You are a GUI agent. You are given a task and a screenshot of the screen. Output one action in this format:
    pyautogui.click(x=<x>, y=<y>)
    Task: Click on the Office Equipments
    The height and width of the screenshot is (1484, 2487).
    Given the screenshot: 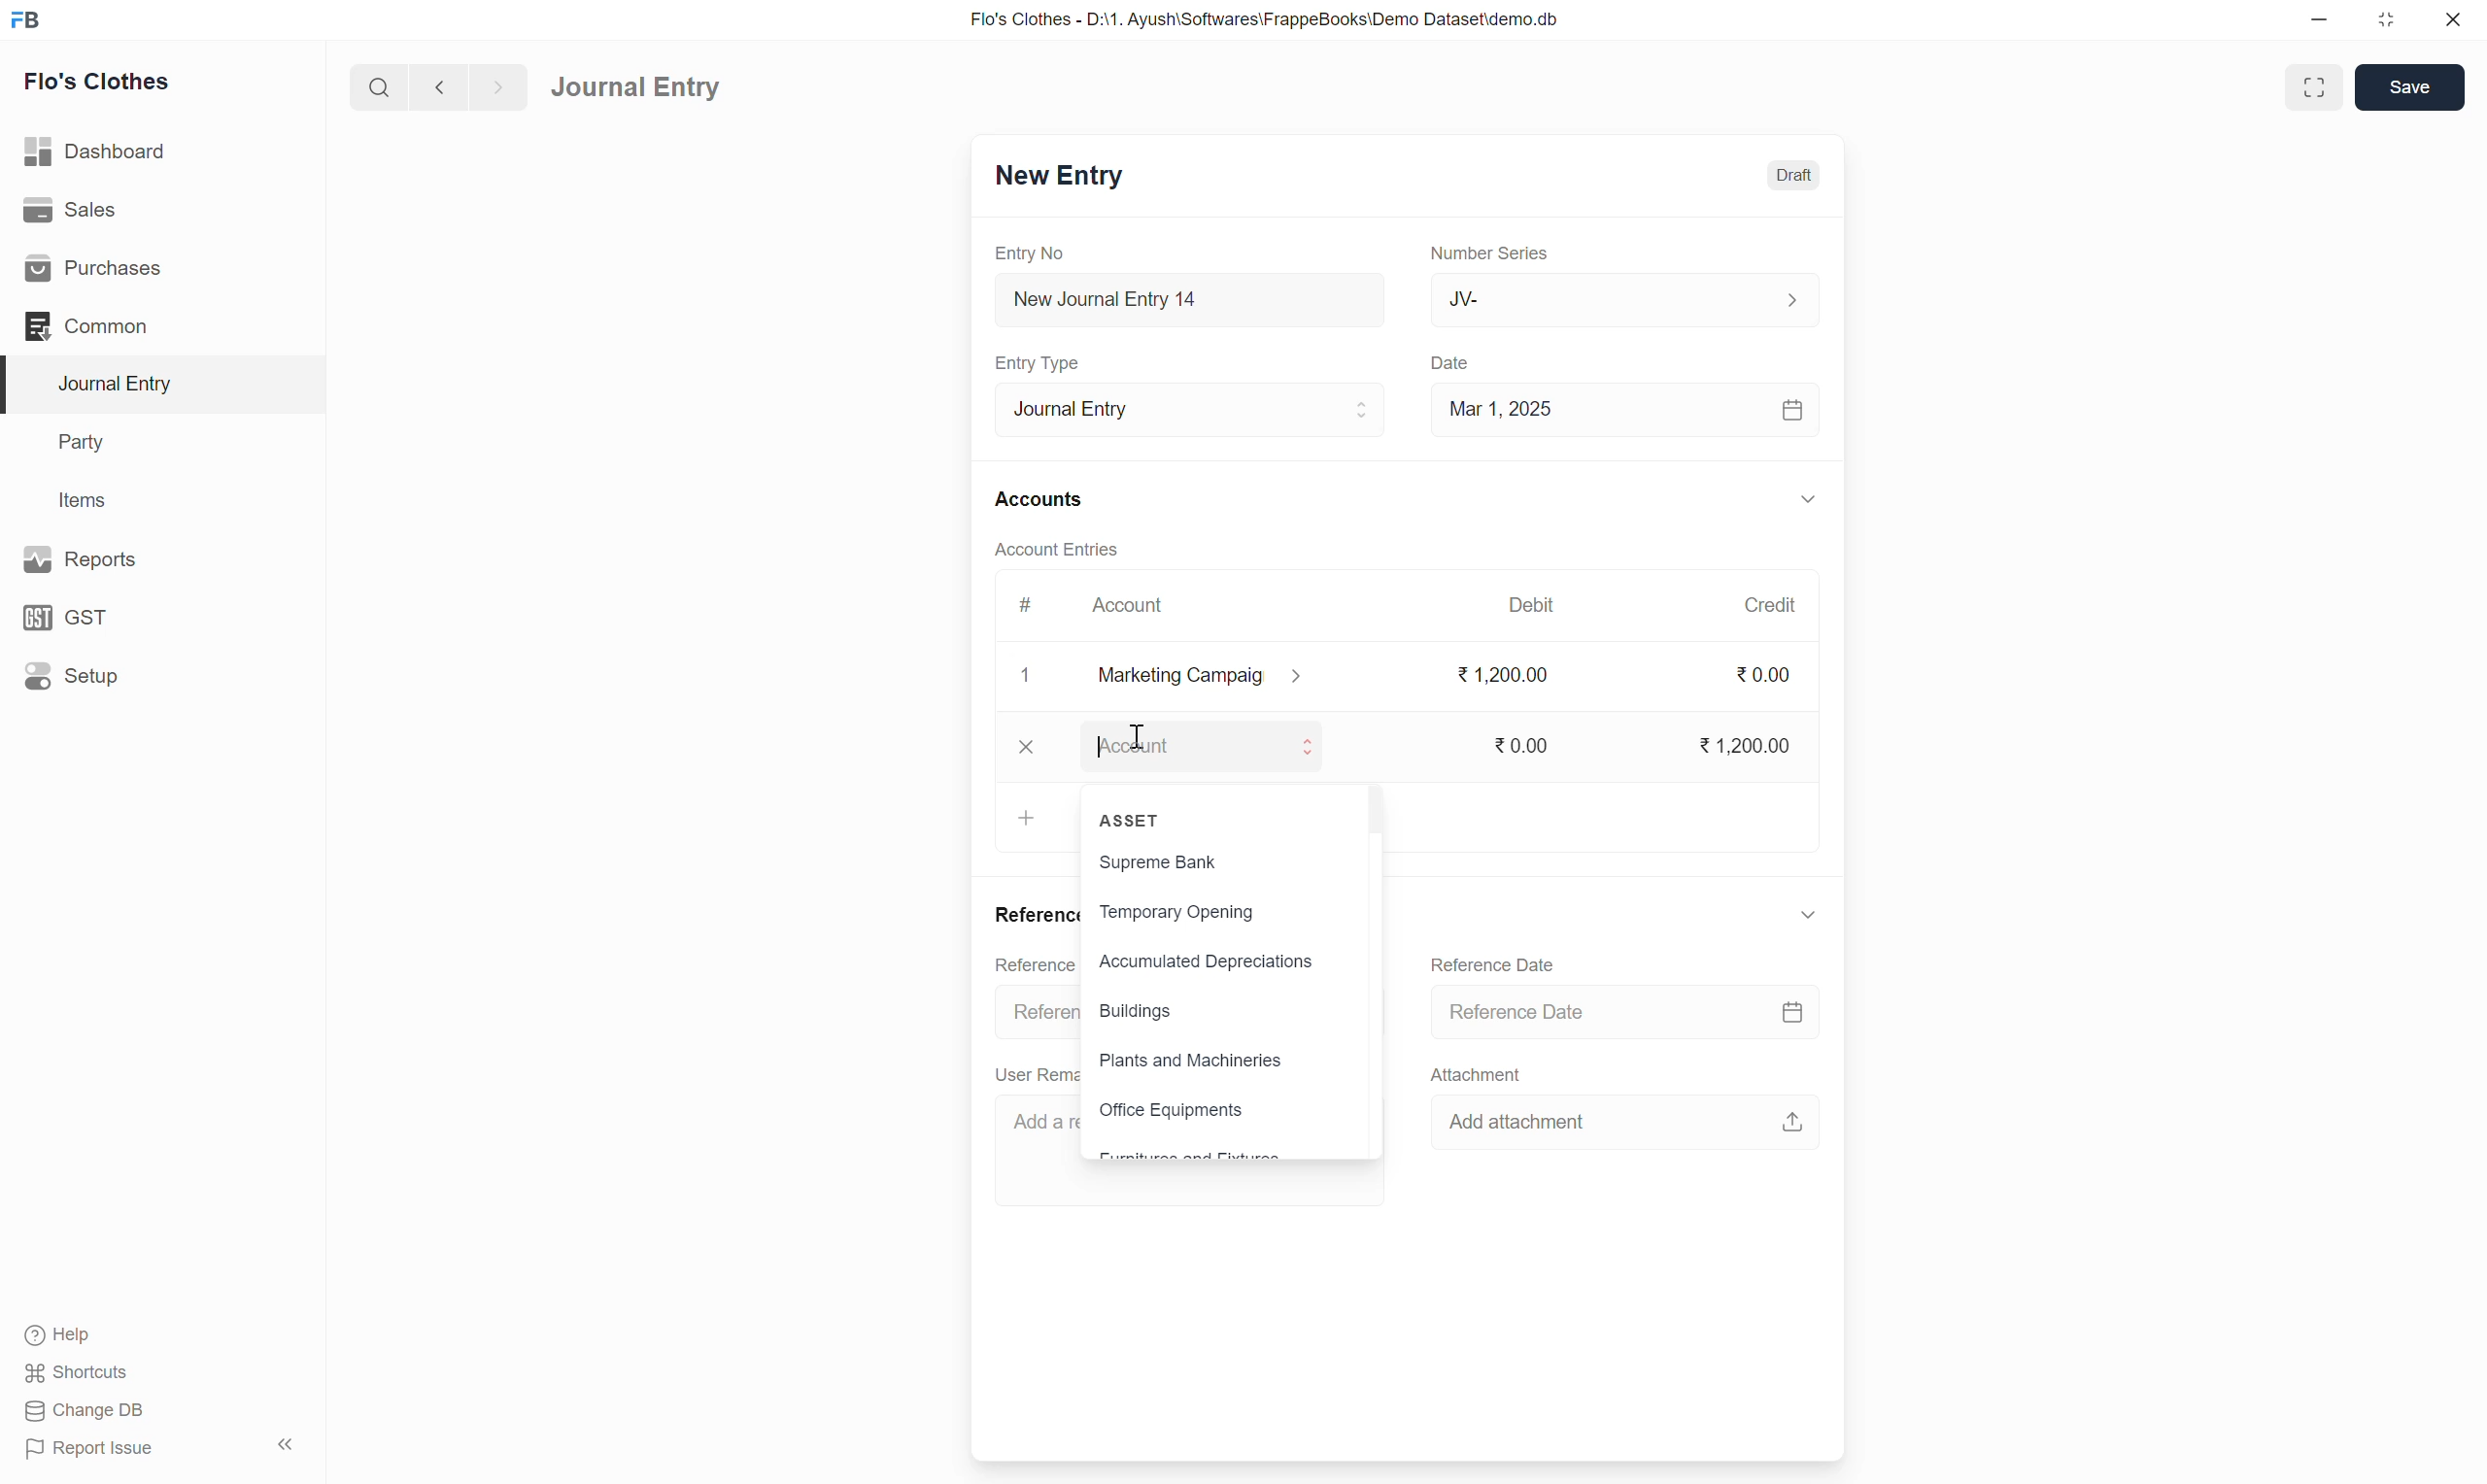 What is the action you would take?
    pyautogui.click(x=1180, y=1110)
    